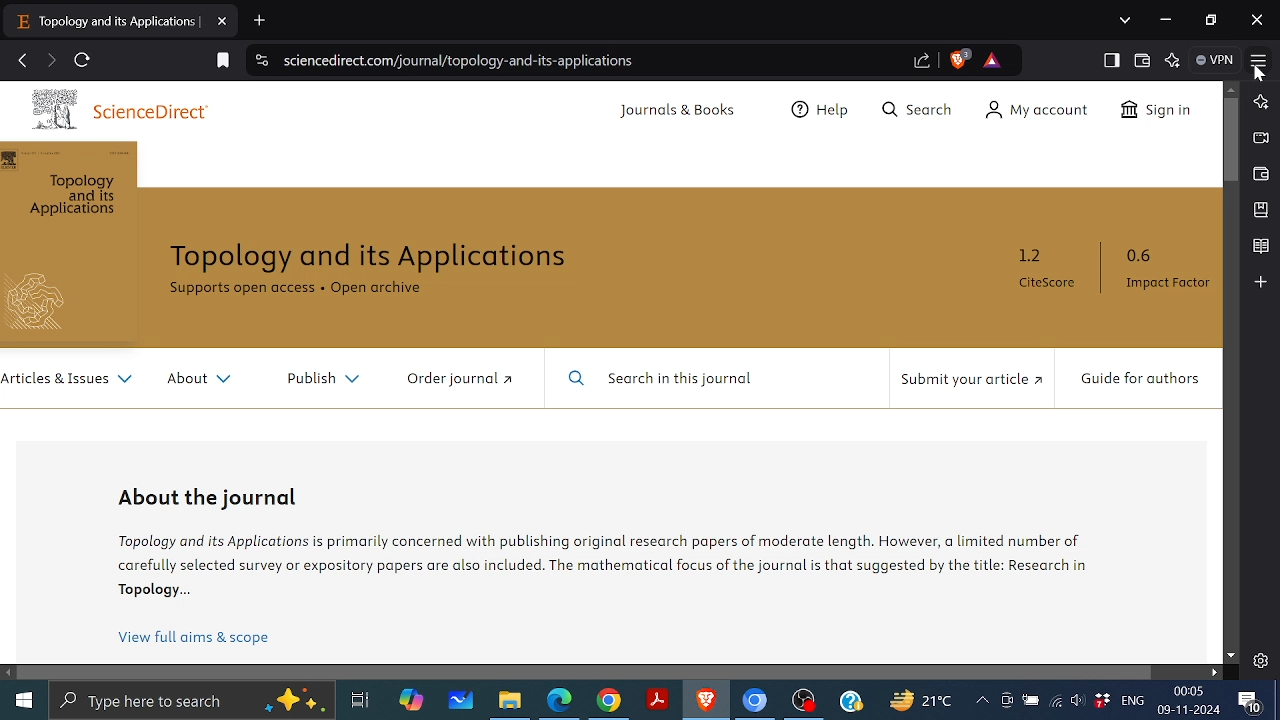 Image resolution: width=1280 pixels, height=720 pixels. Describe the element at coordinates (361, 698) in the screenshot. I see `Task View` at that location.